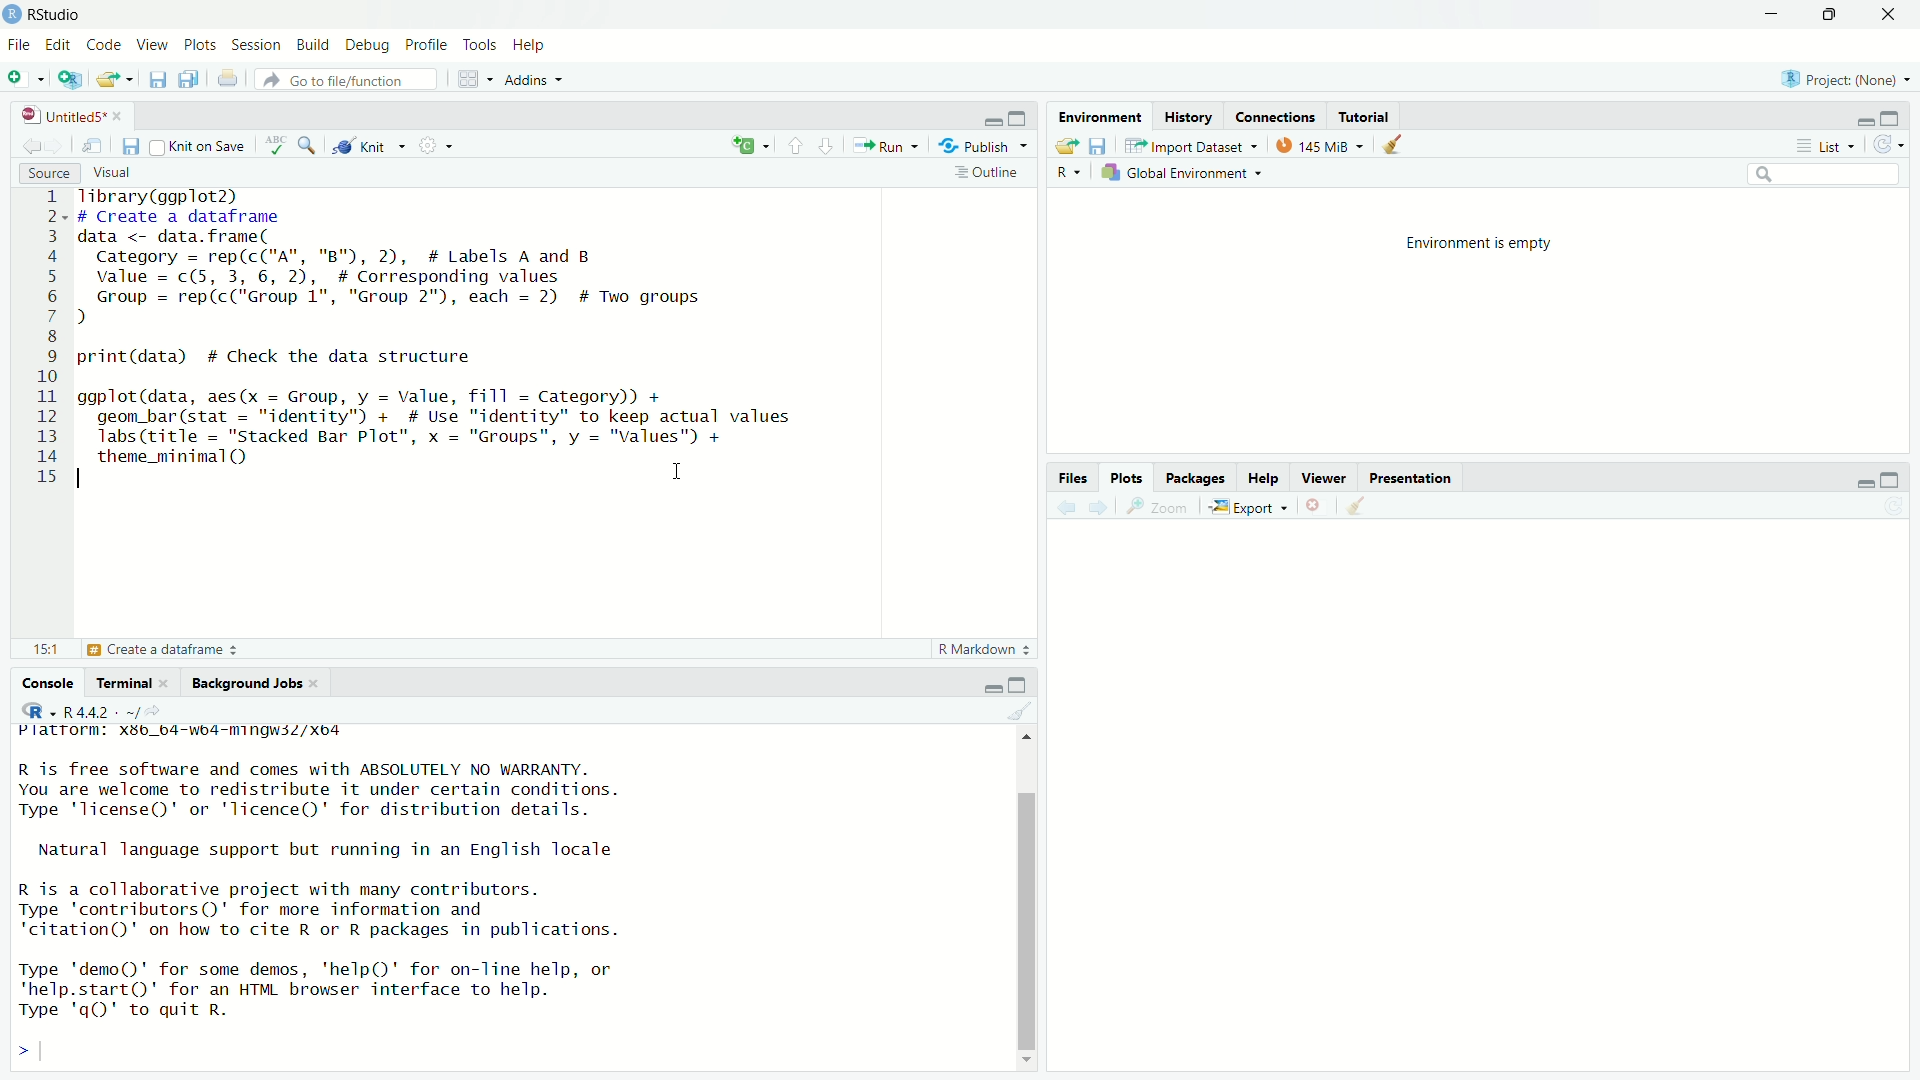 The height and width of the screenshot is (1080, 1920). What do you see at coordinates (46, 648) in the screenshot?
I see `15:1` at bounding box center [46, 648].